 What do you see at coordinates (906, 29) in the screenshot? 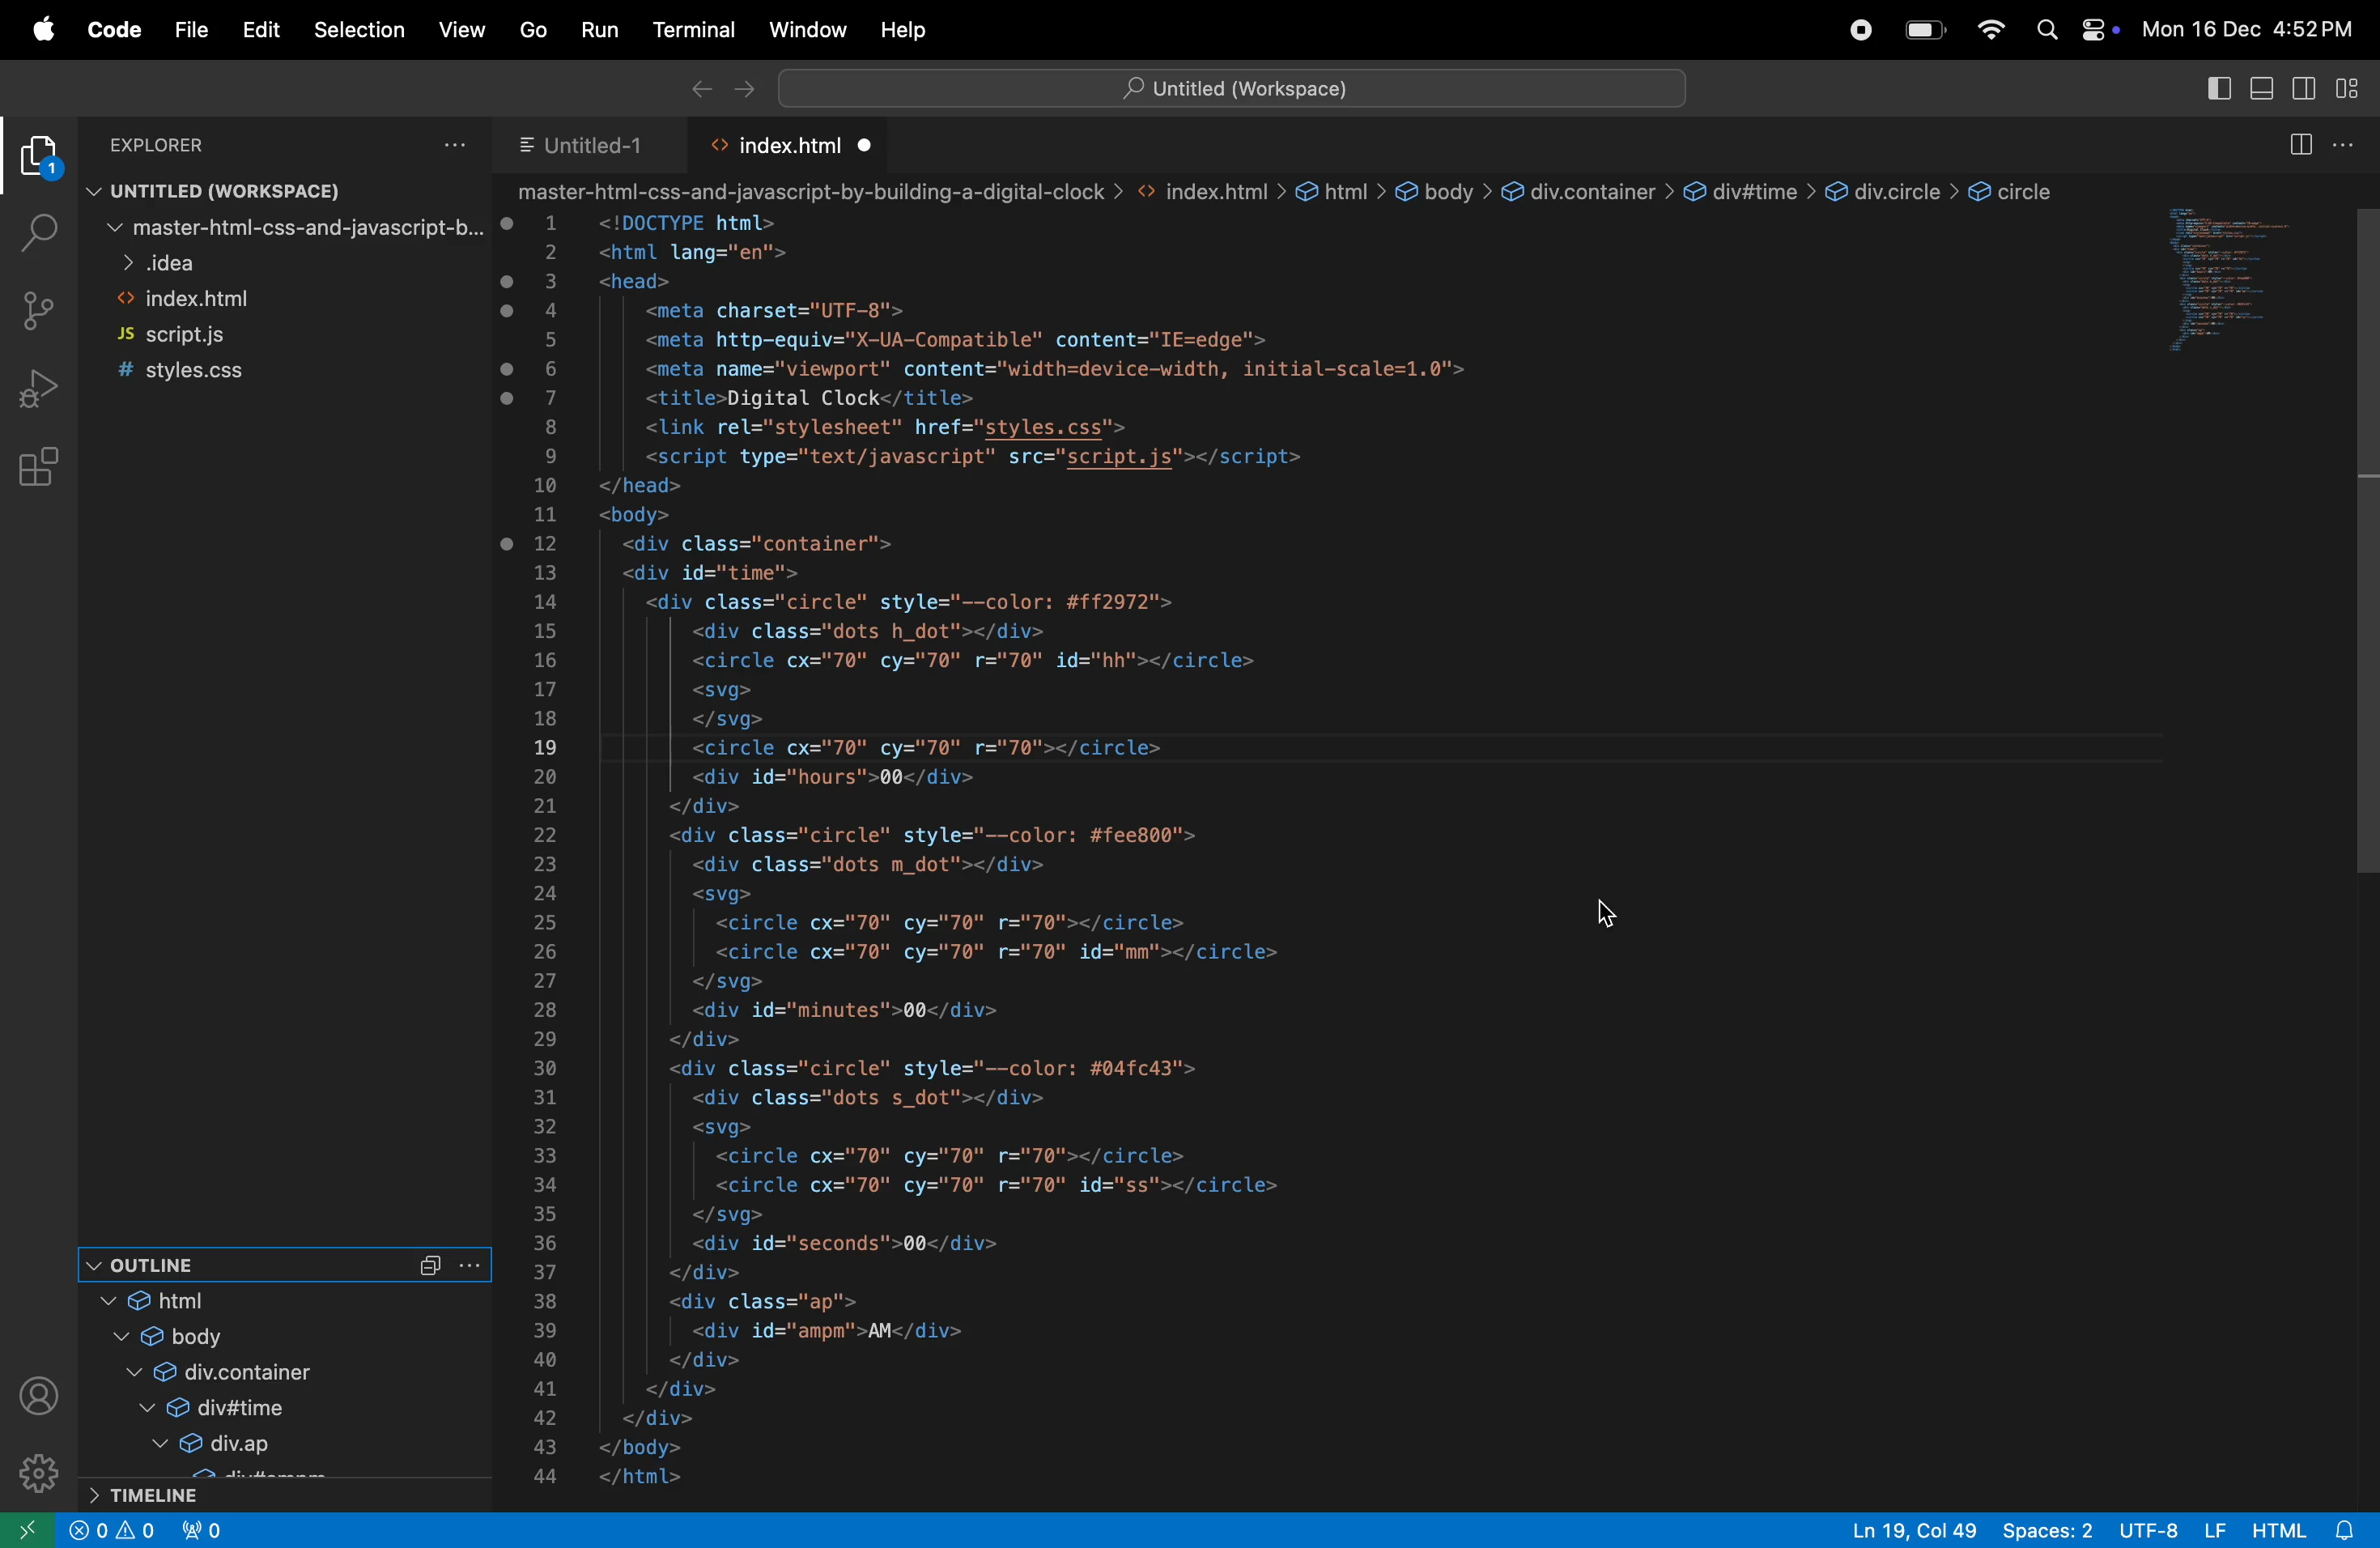
I see `help` at bounding box center [906, 29].